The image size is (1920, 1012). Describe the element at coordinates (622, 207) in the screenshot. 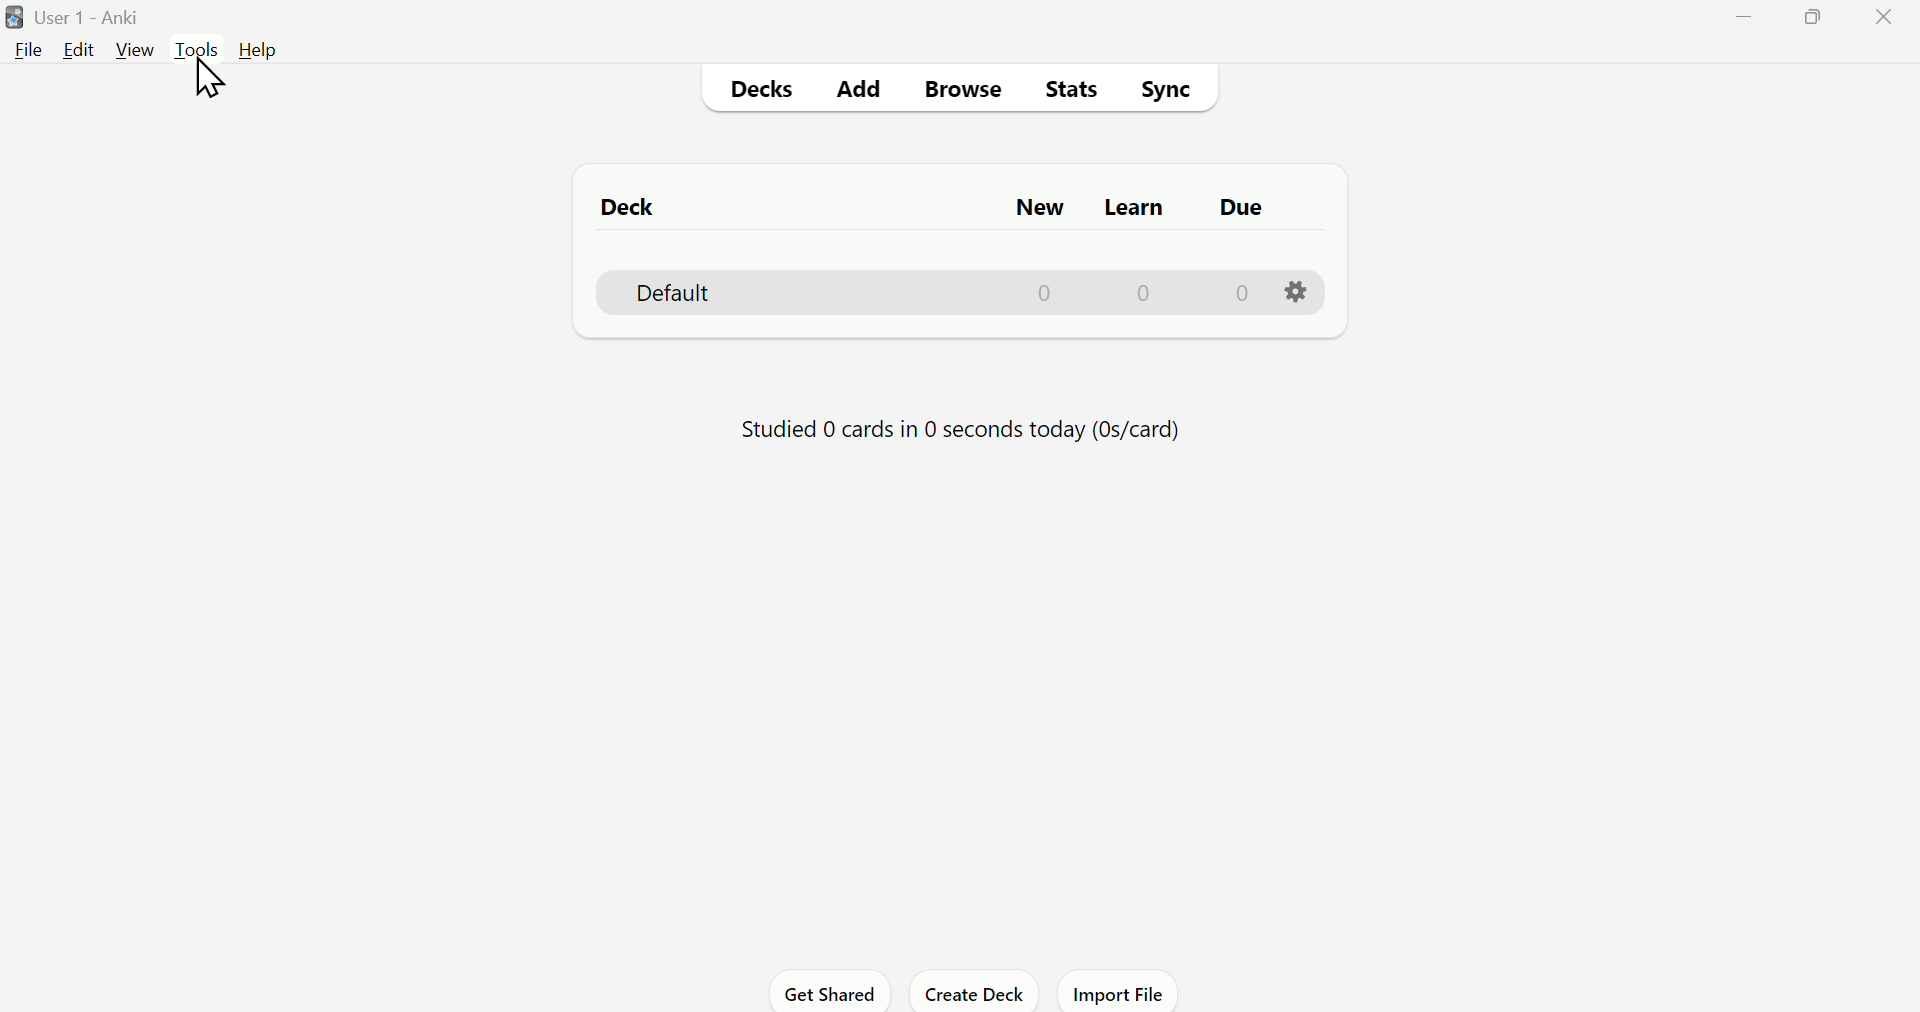

I see `Deck` at that location.